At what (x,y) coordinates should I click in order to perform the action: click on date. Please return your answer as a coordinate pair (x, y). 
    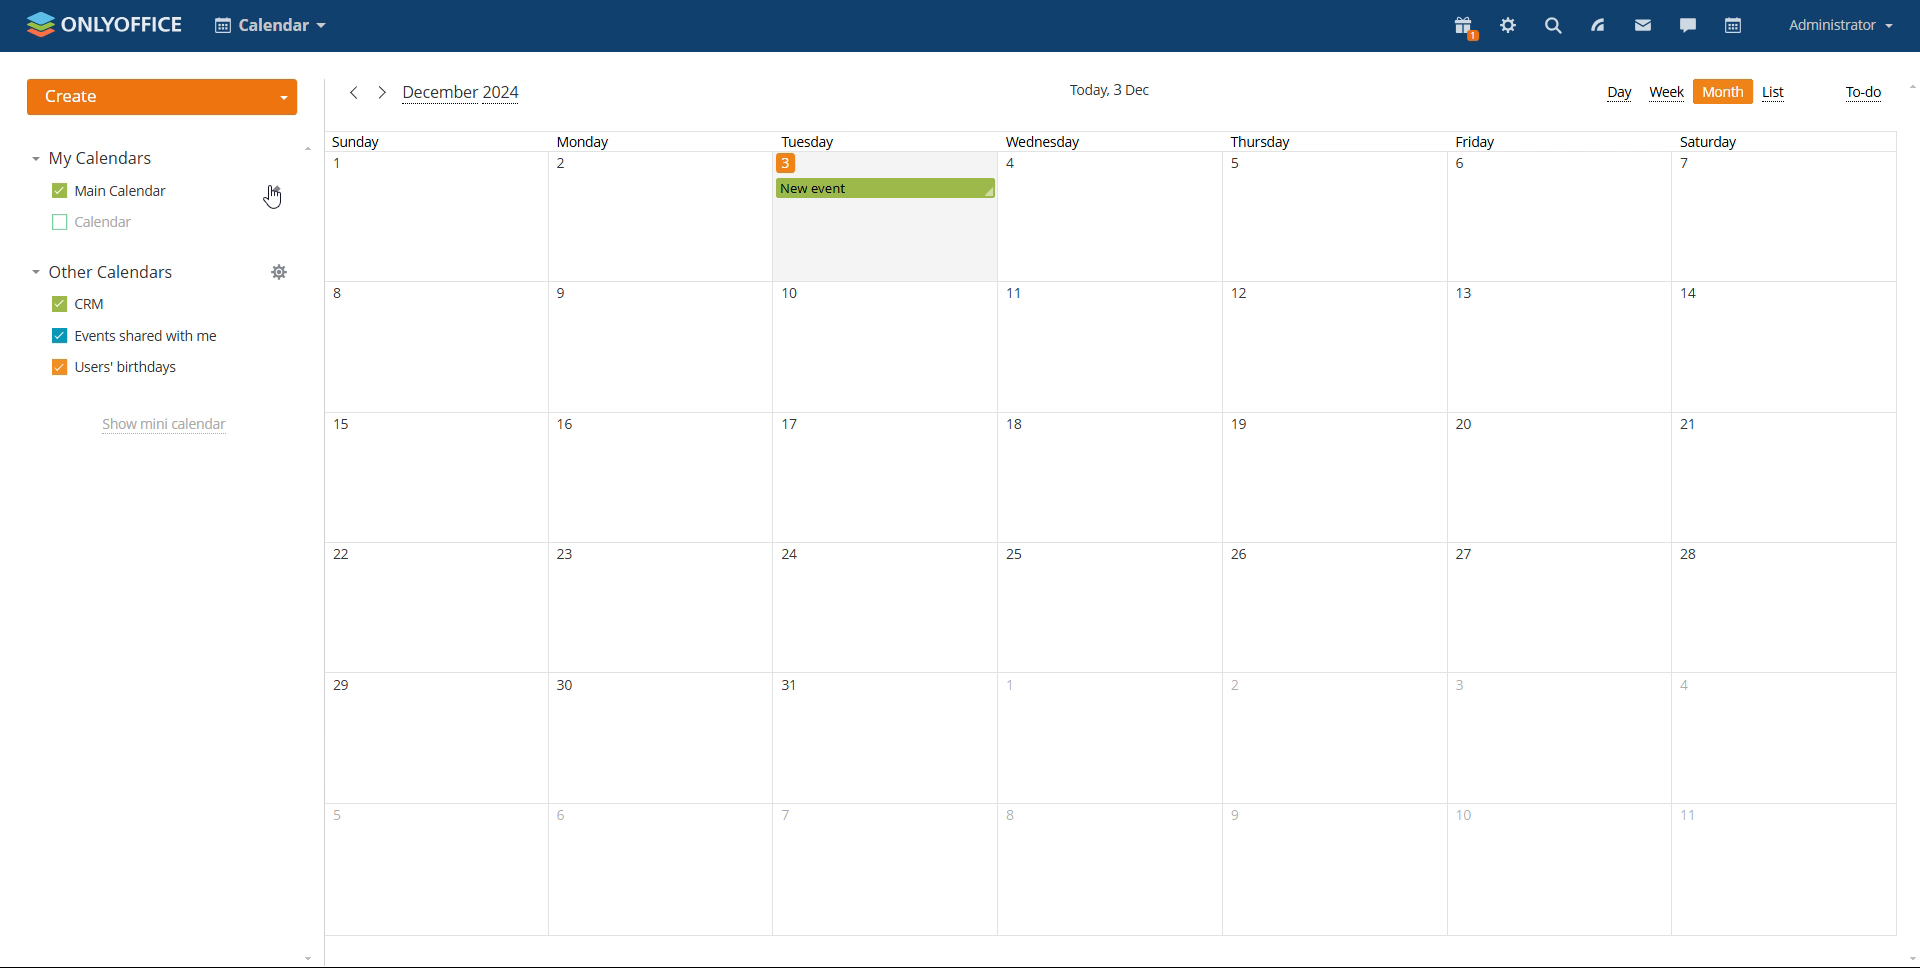
    Looking at the image, I should click on (879, 869).